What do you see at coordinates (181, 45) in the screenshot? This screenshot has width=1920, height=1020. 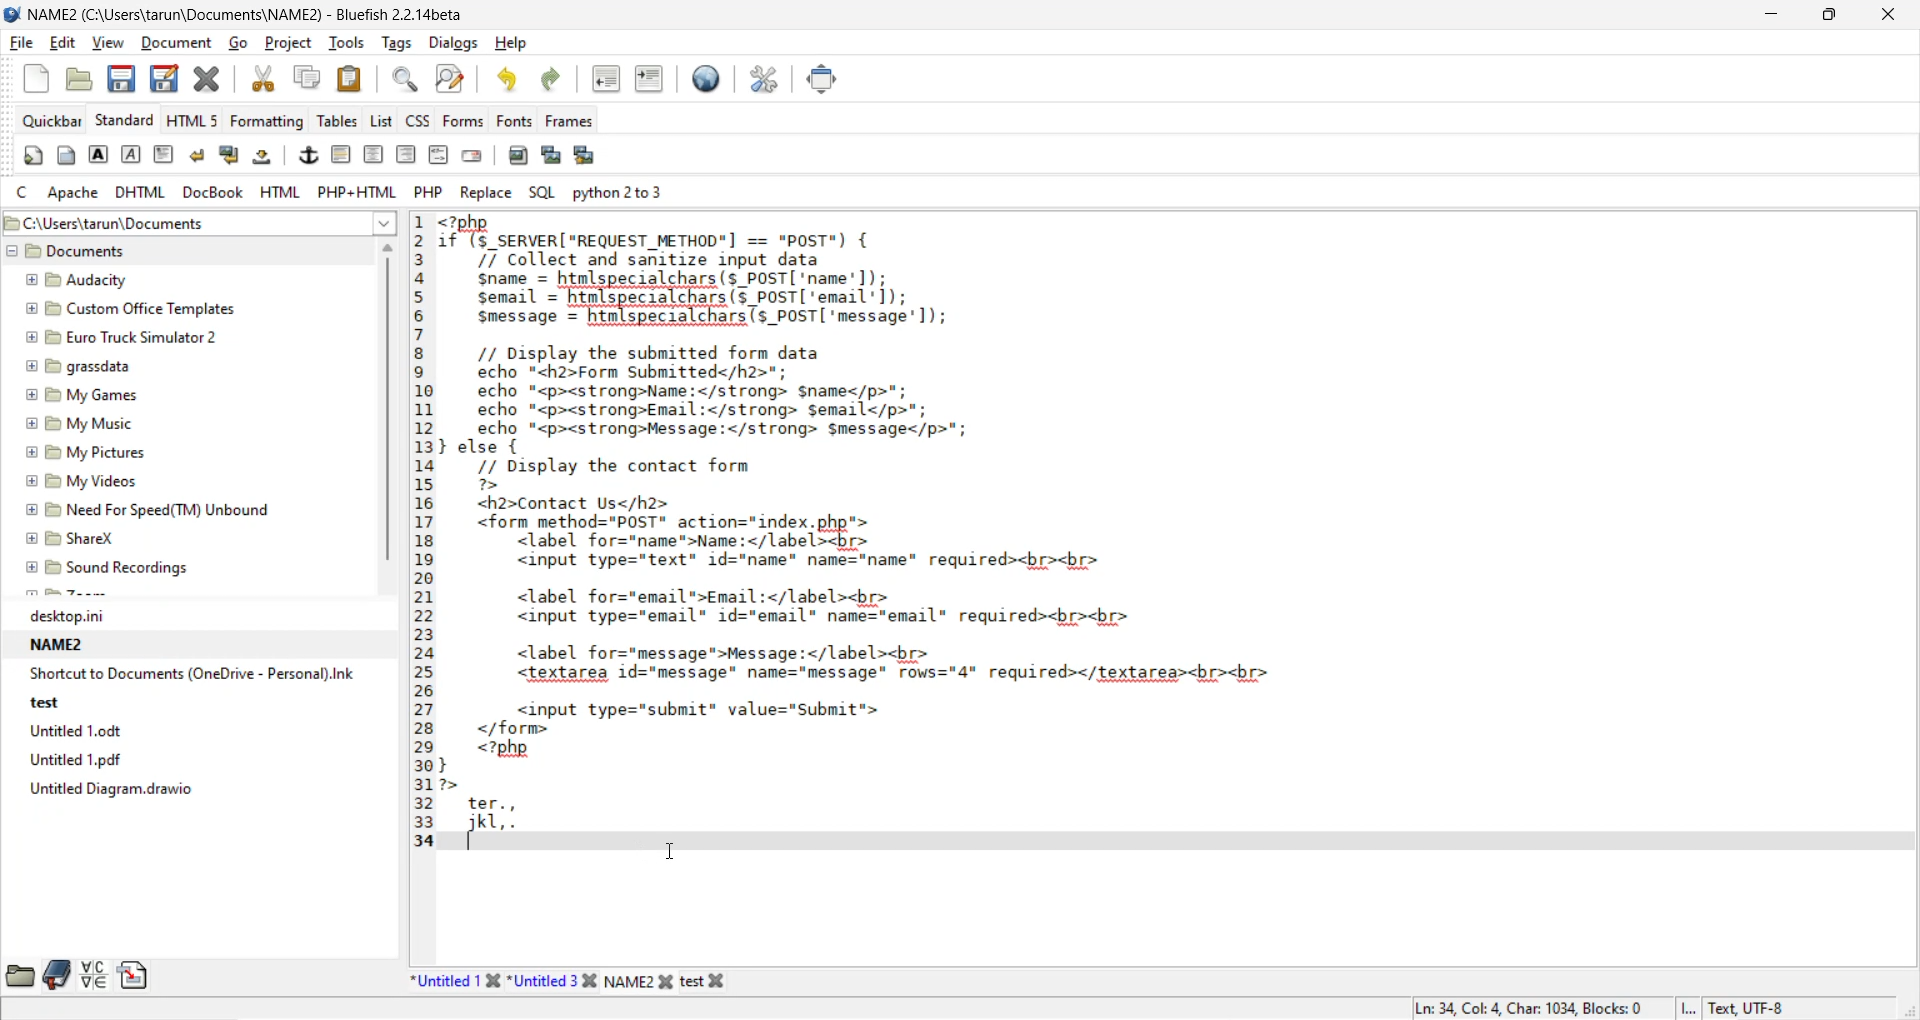 I see `document` at bounding box center [181, 45].